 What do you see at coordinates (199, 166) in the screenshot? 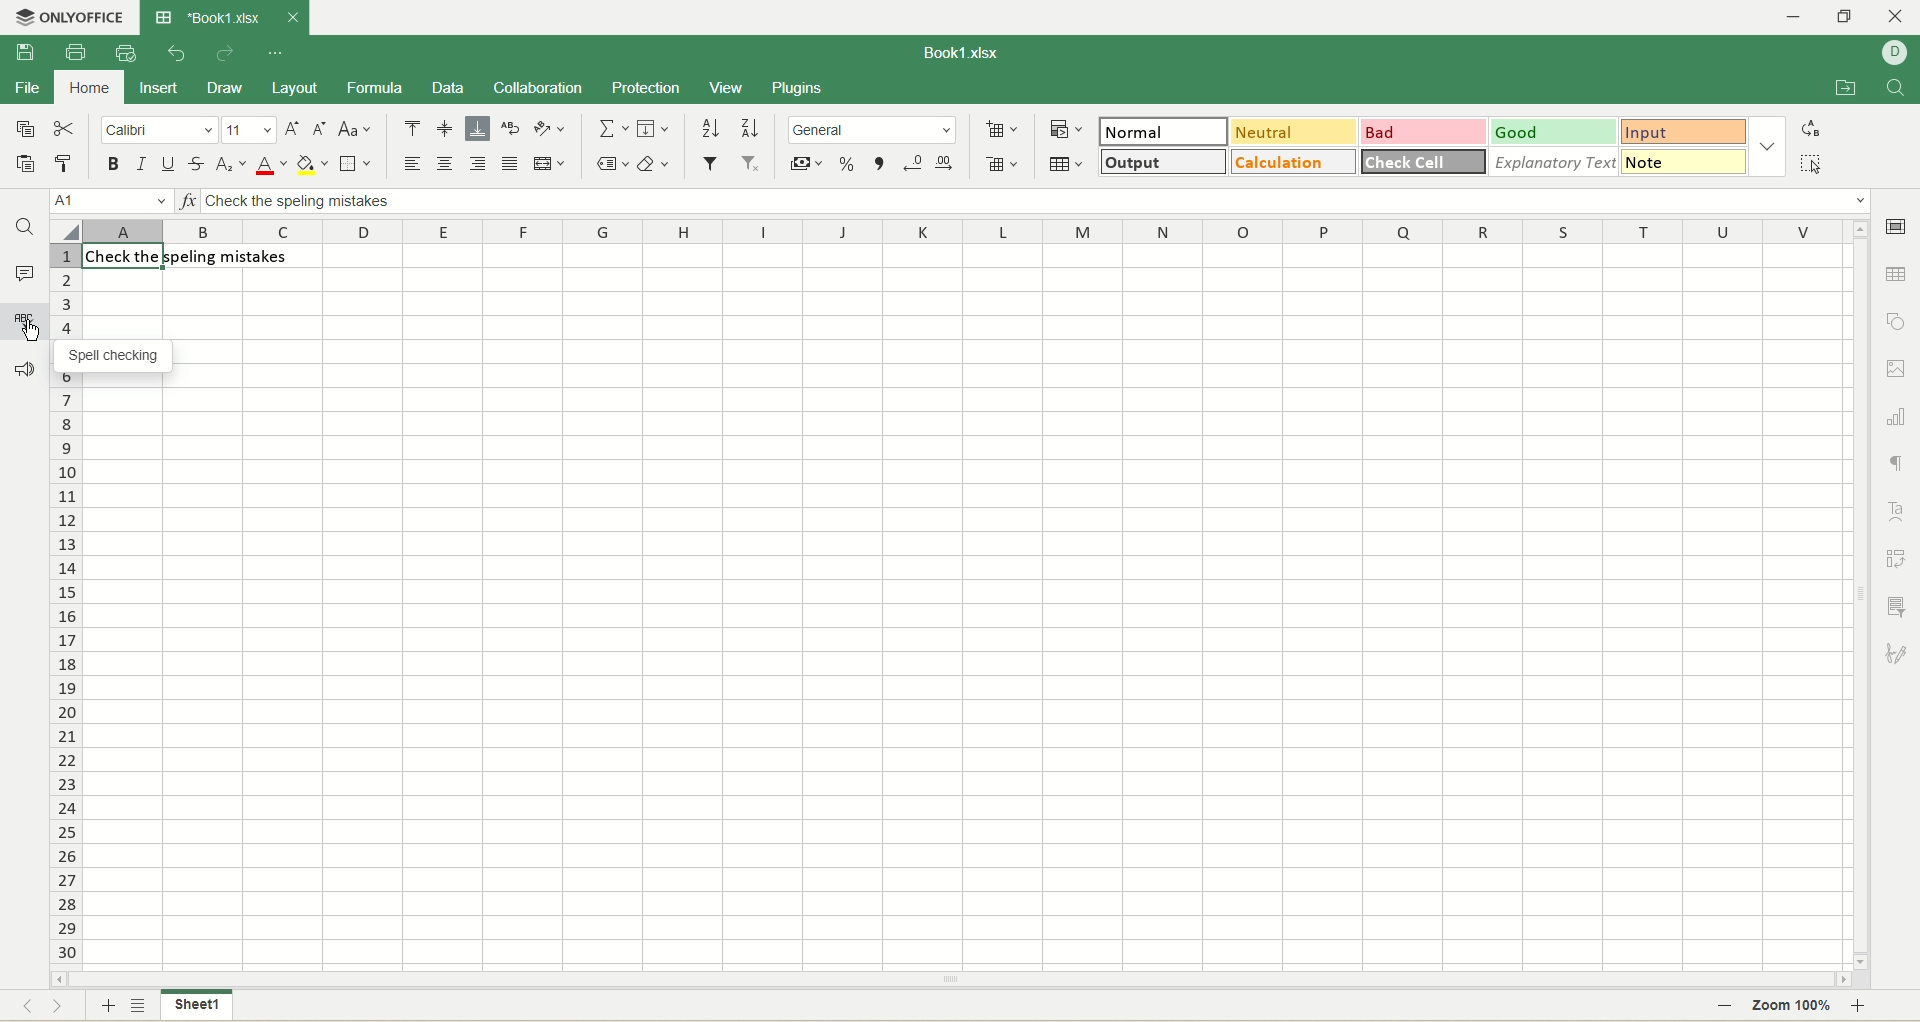
I see `strikethrough` at bounding box center [199, 166].